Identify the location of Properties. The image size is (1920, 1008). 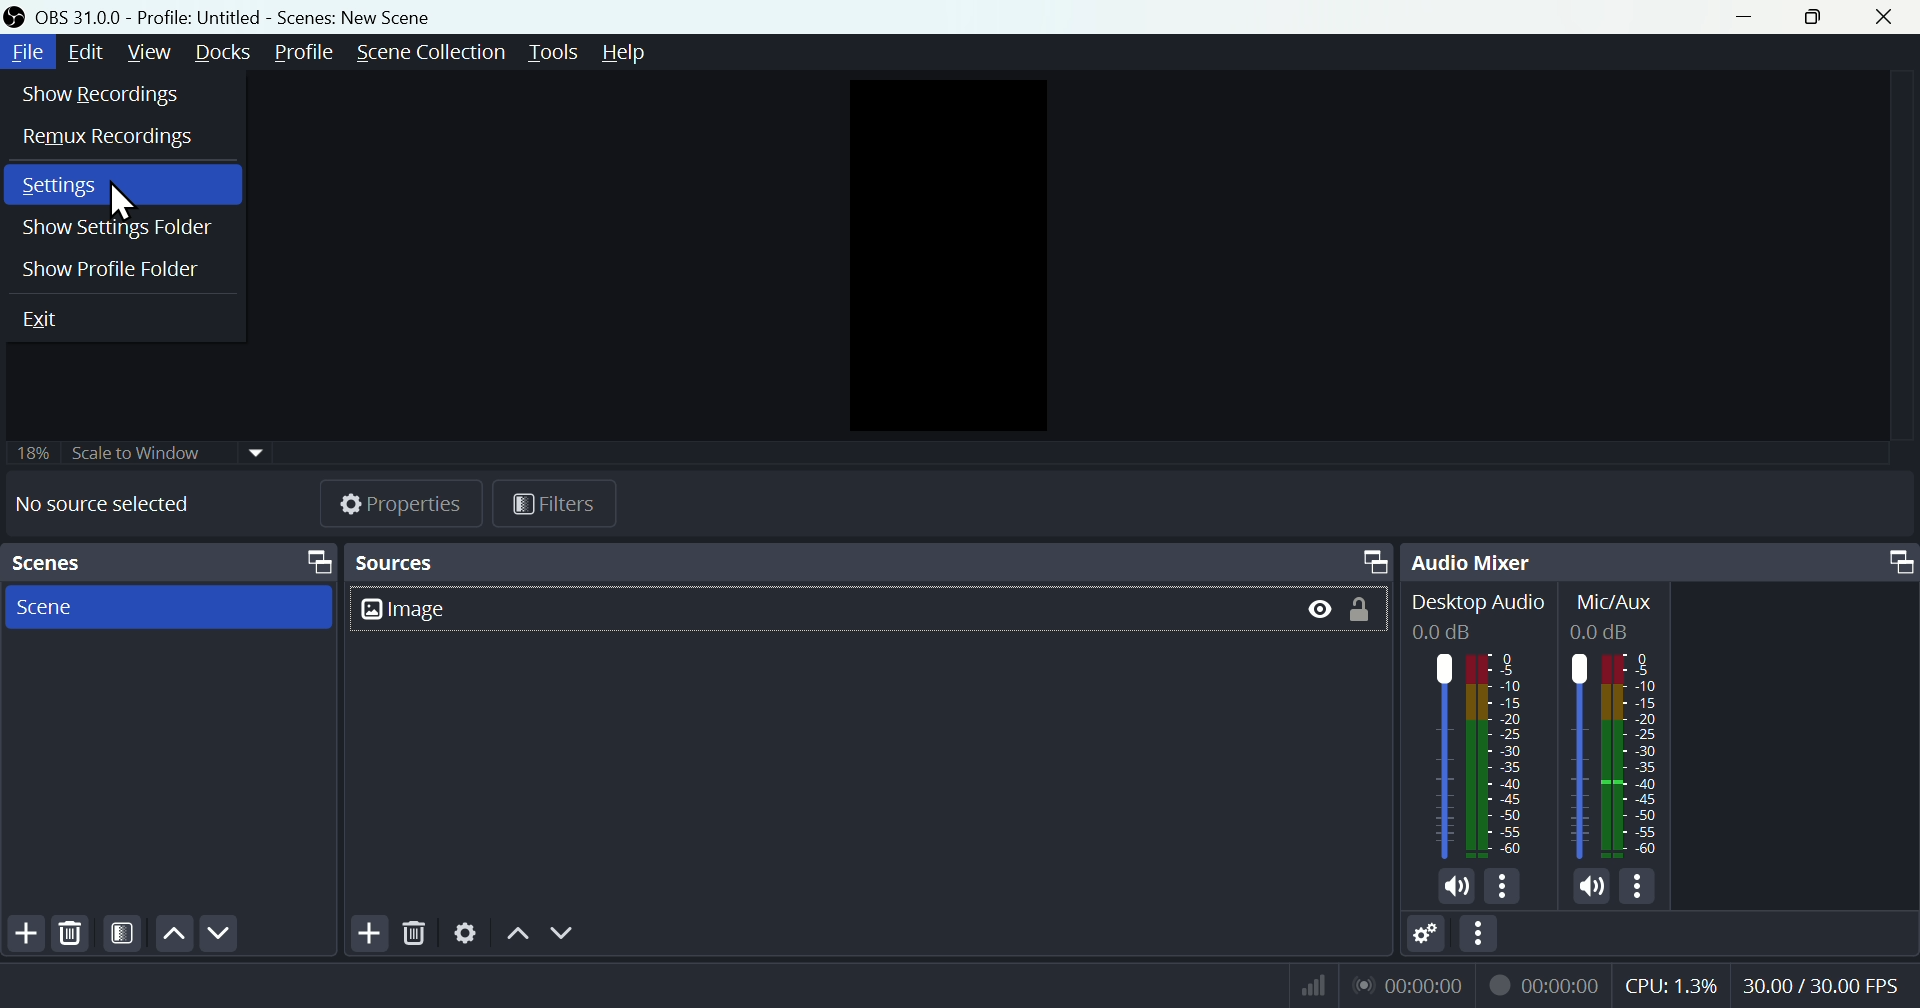
(389, 504).